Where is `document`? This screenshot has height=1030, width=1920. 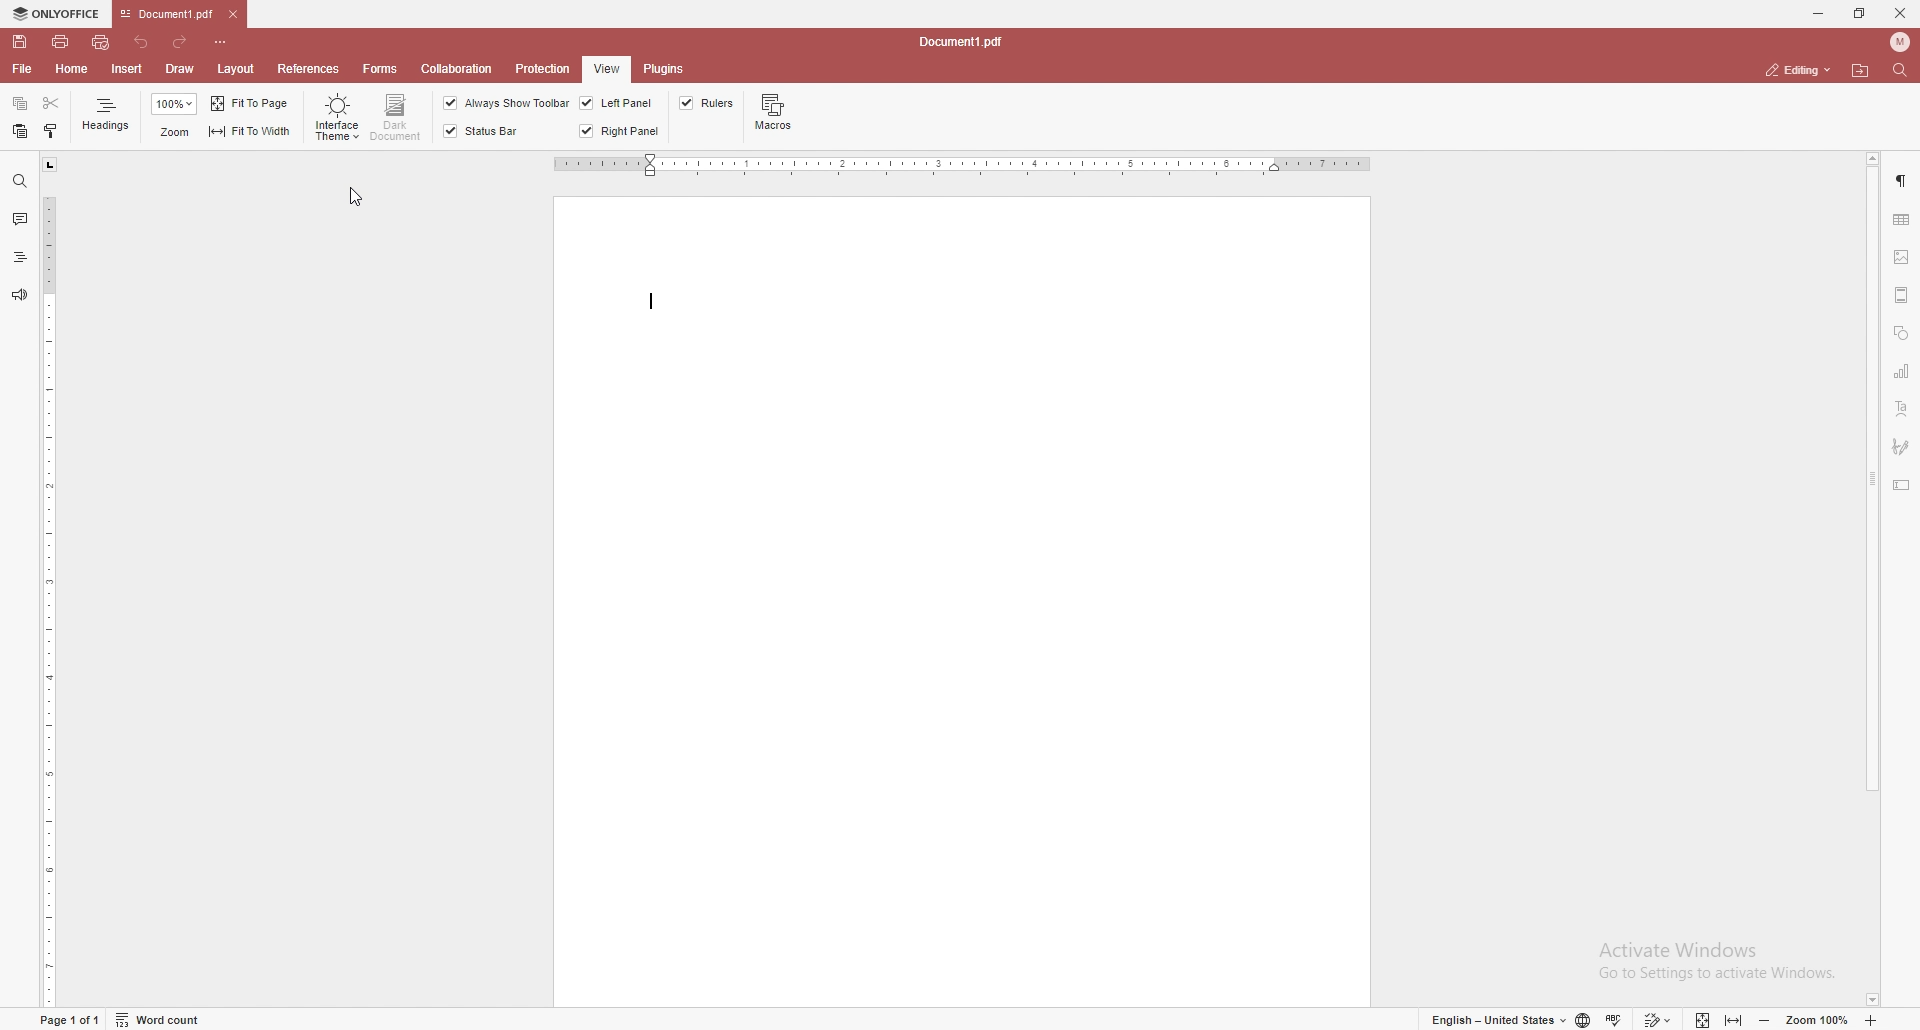
document is located at coordinates (961, 600).